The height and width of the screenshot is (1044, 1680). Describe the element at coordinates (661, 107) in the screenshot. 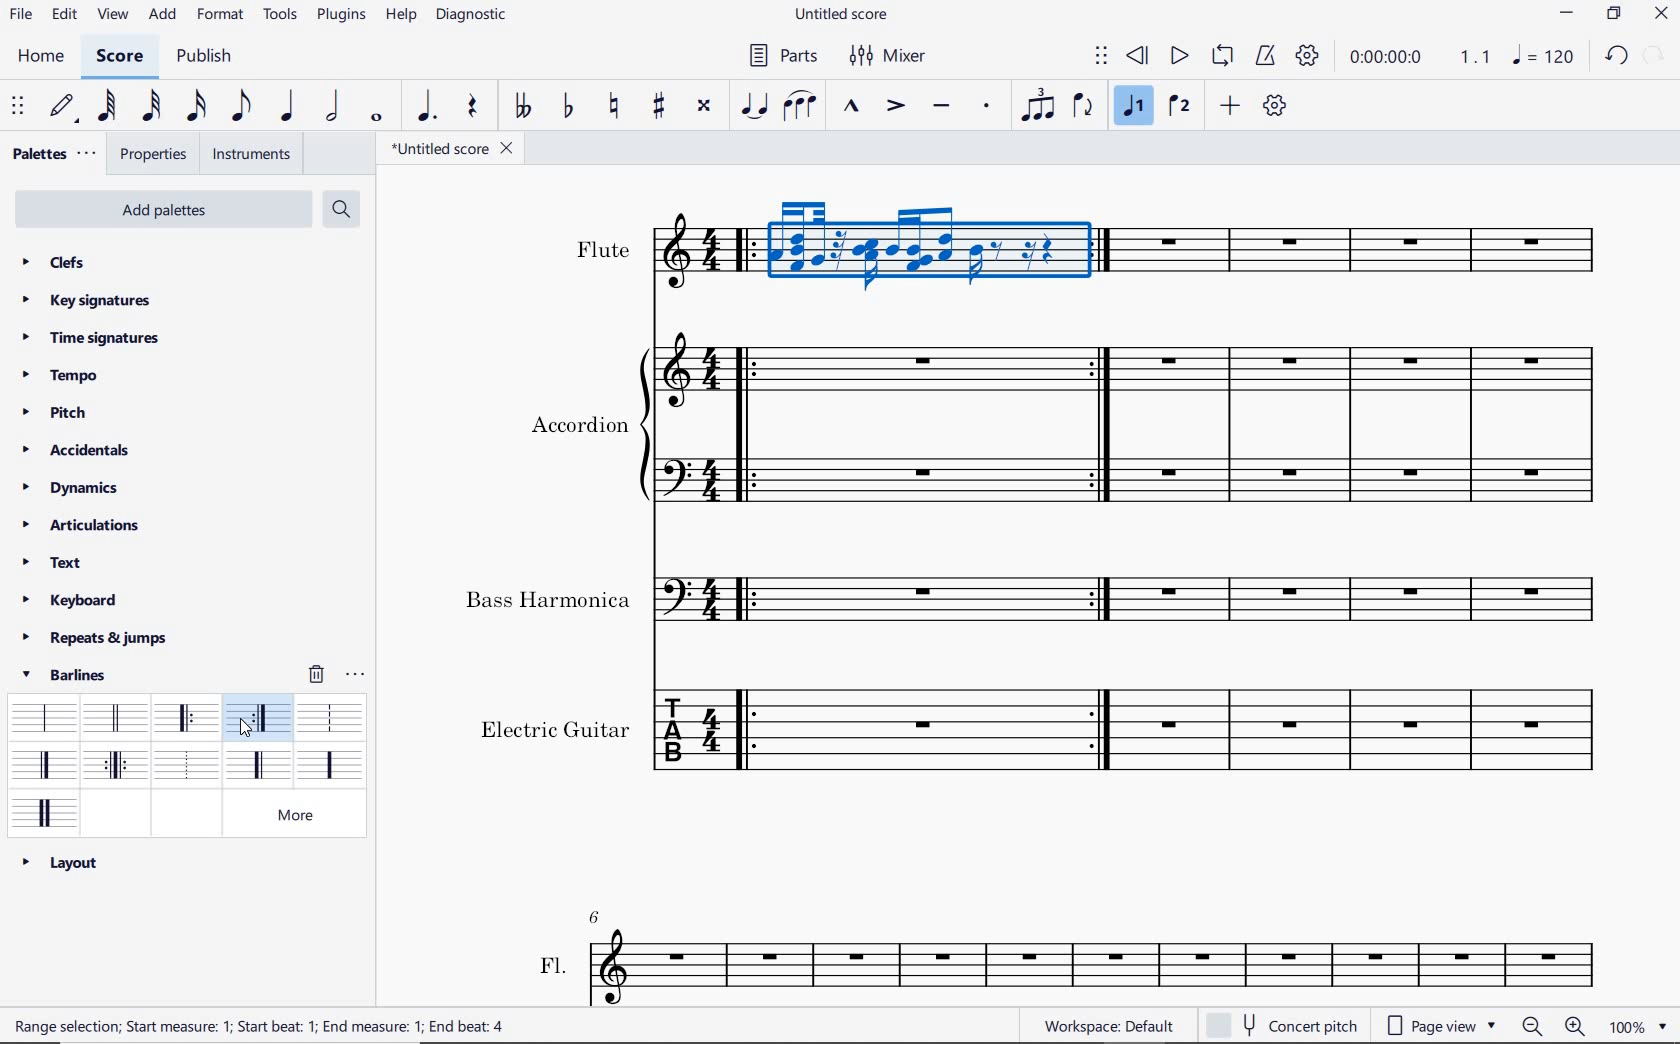

I see `toggle sharp` at that location.